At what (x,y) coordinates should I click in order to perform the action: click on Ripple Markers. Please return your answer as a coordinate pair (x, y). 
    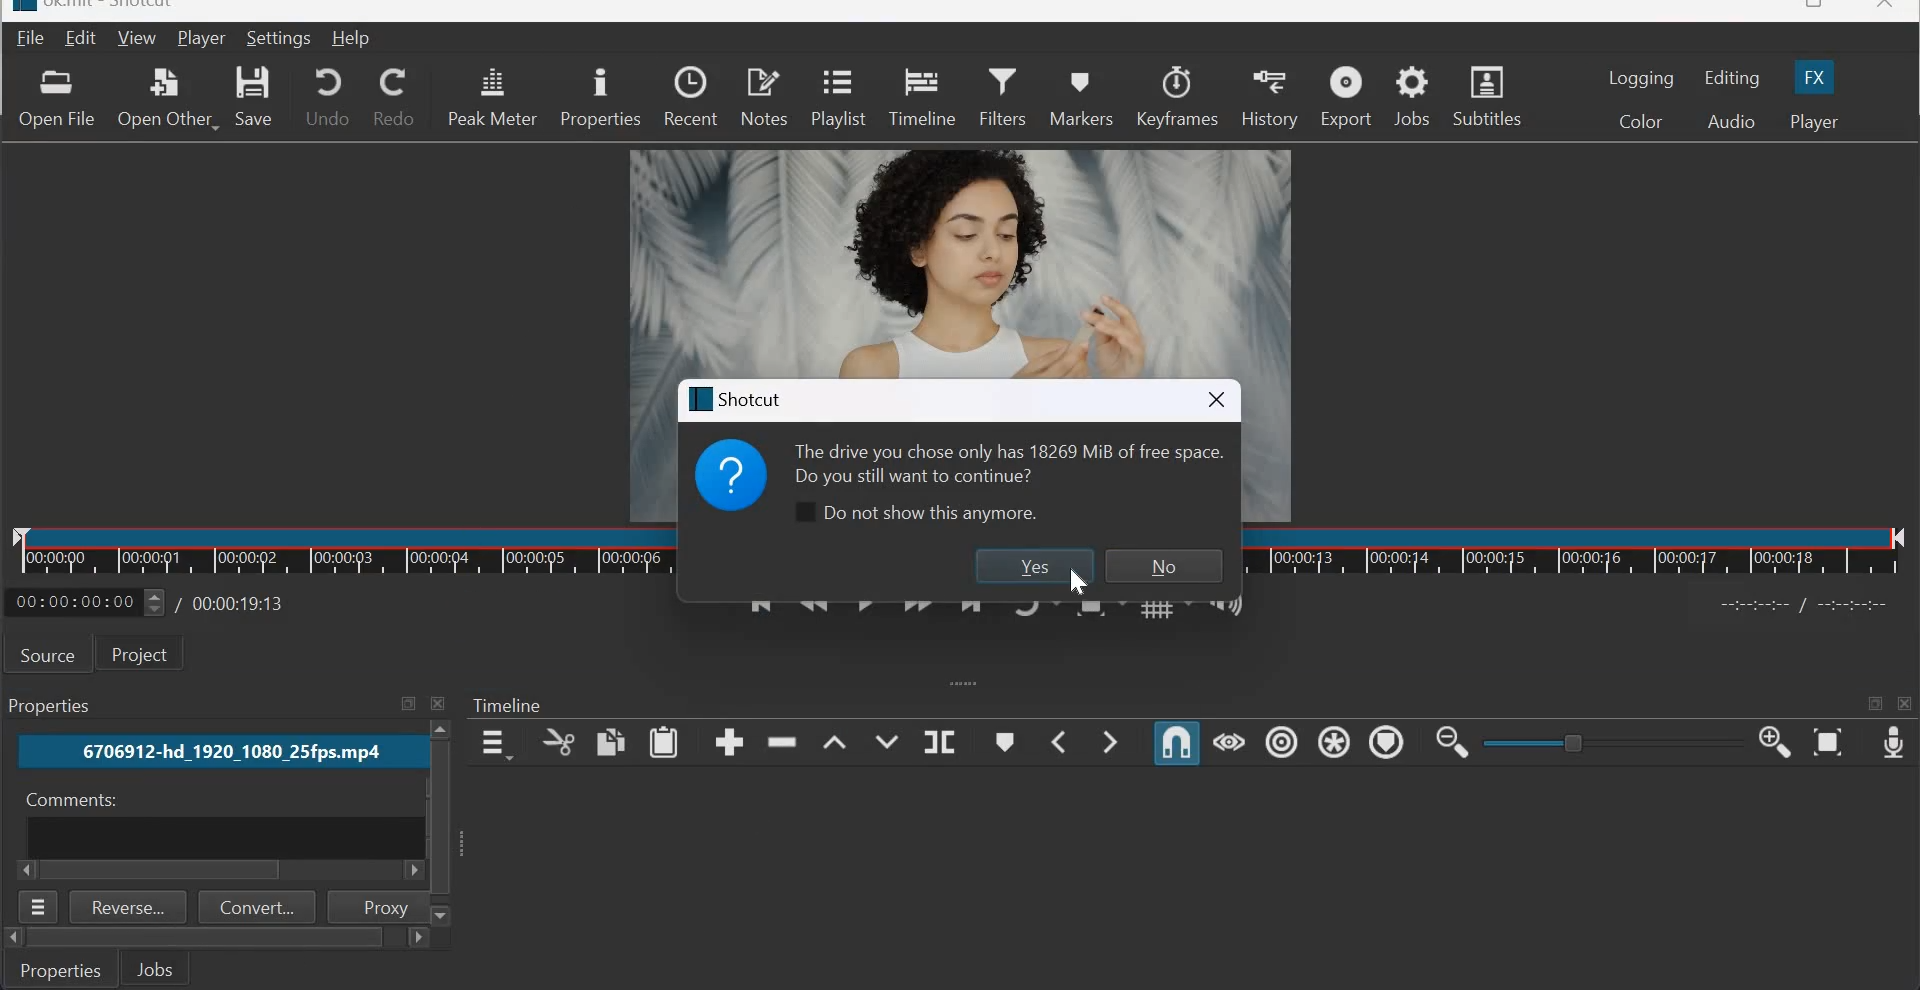
    Looking at the image, I should click on (1385, 741).